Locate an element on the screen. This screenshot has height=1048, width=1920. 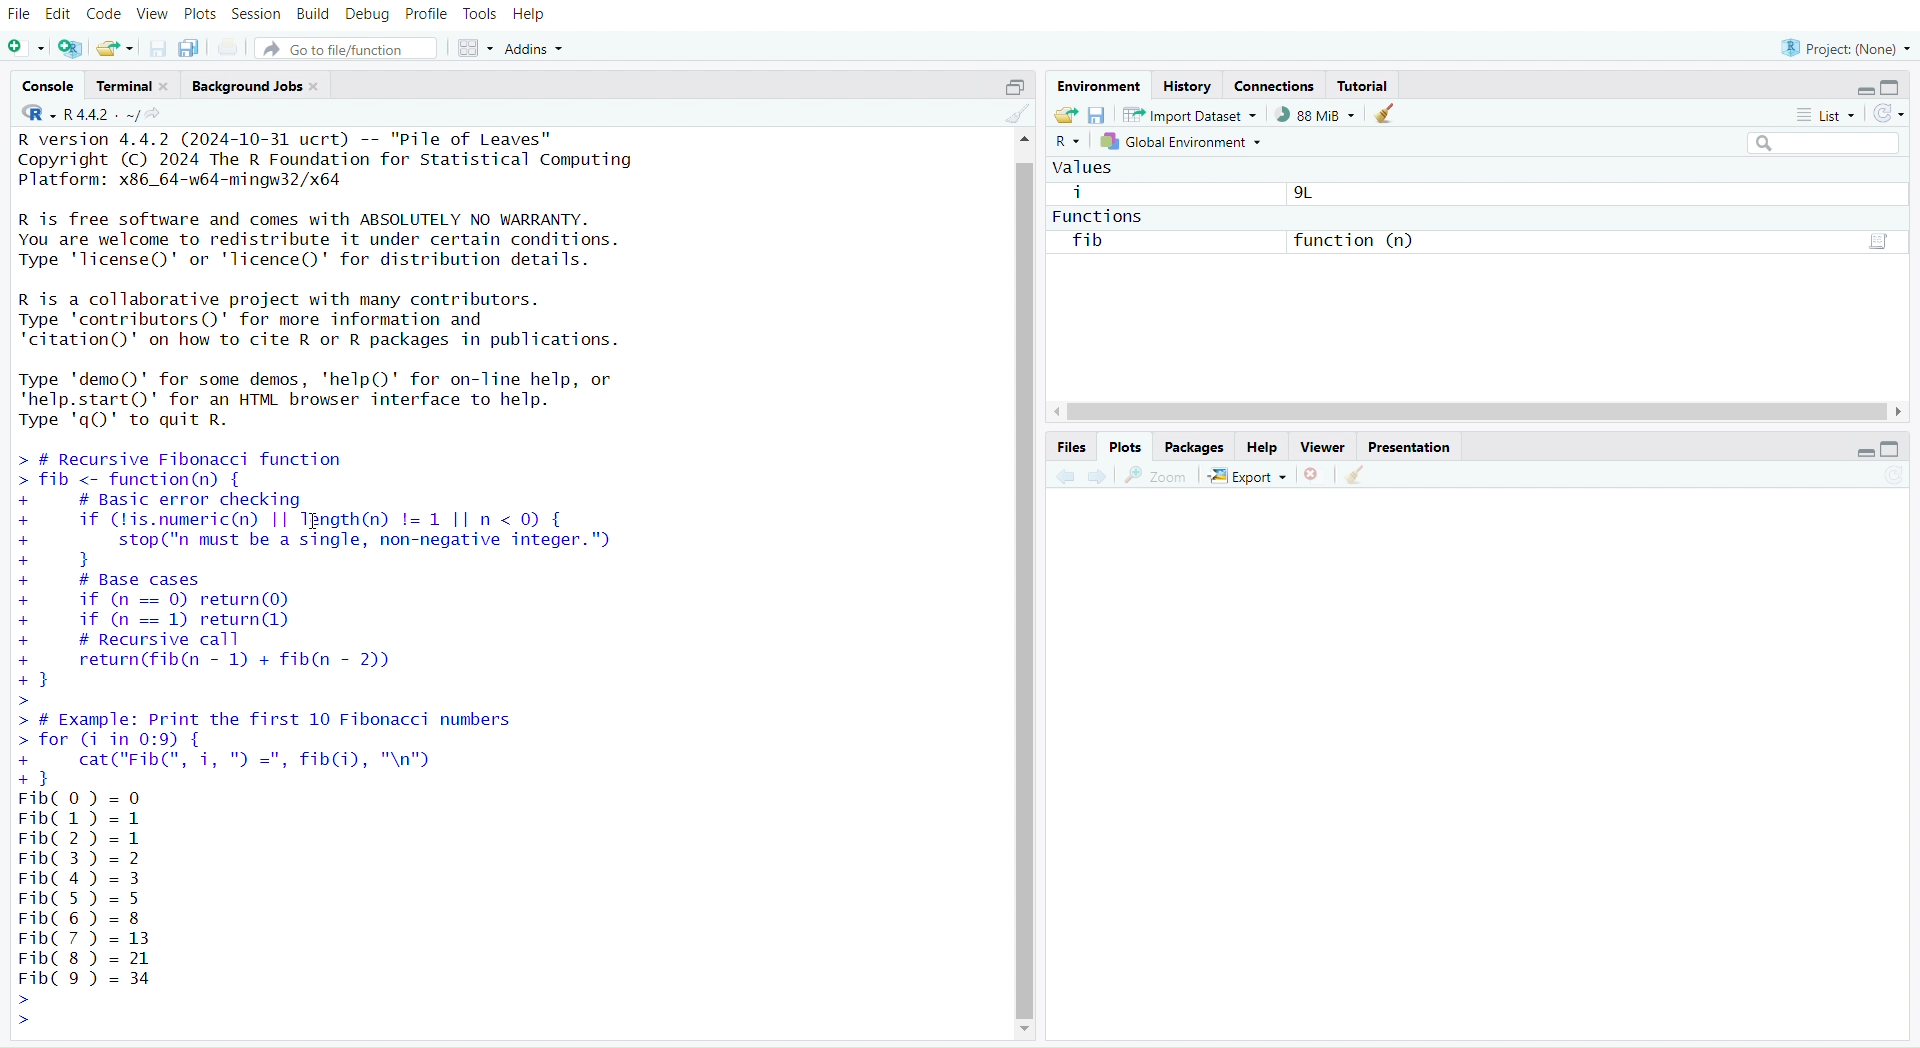
search is located at coordinates (1815, 143).